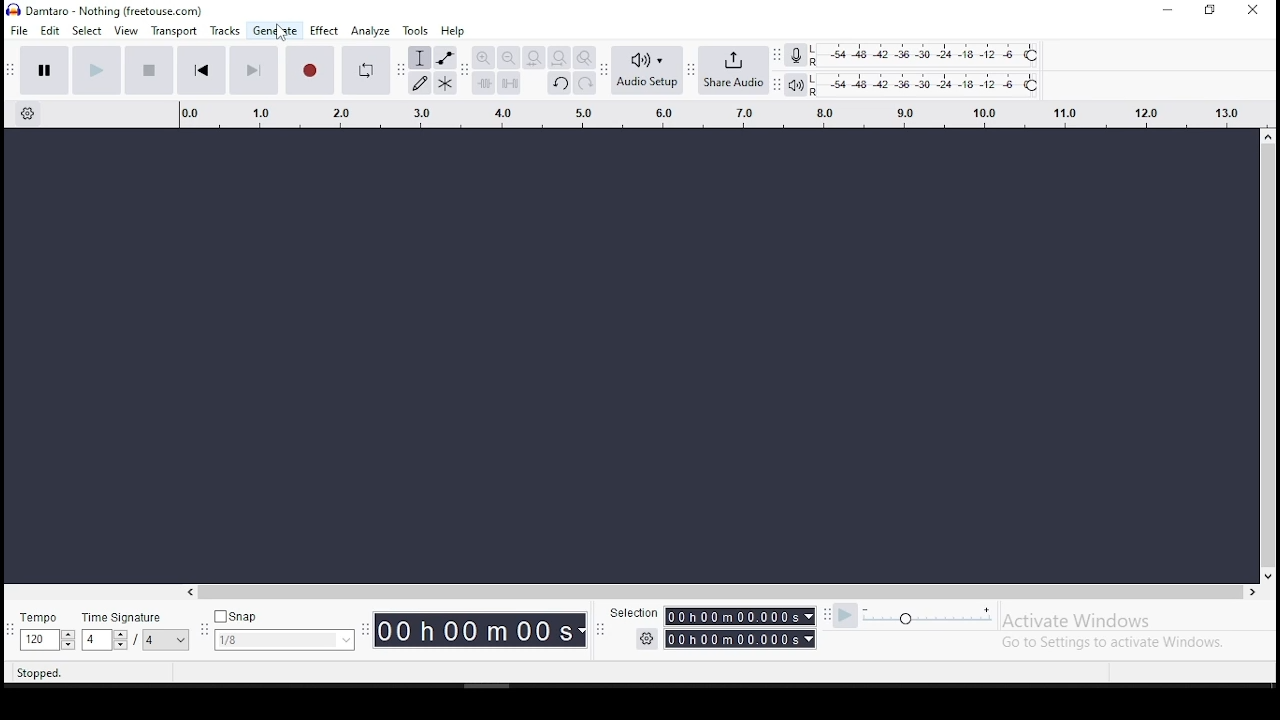 The image size is (1280, 720). I want to click on view, so click(127, 31).